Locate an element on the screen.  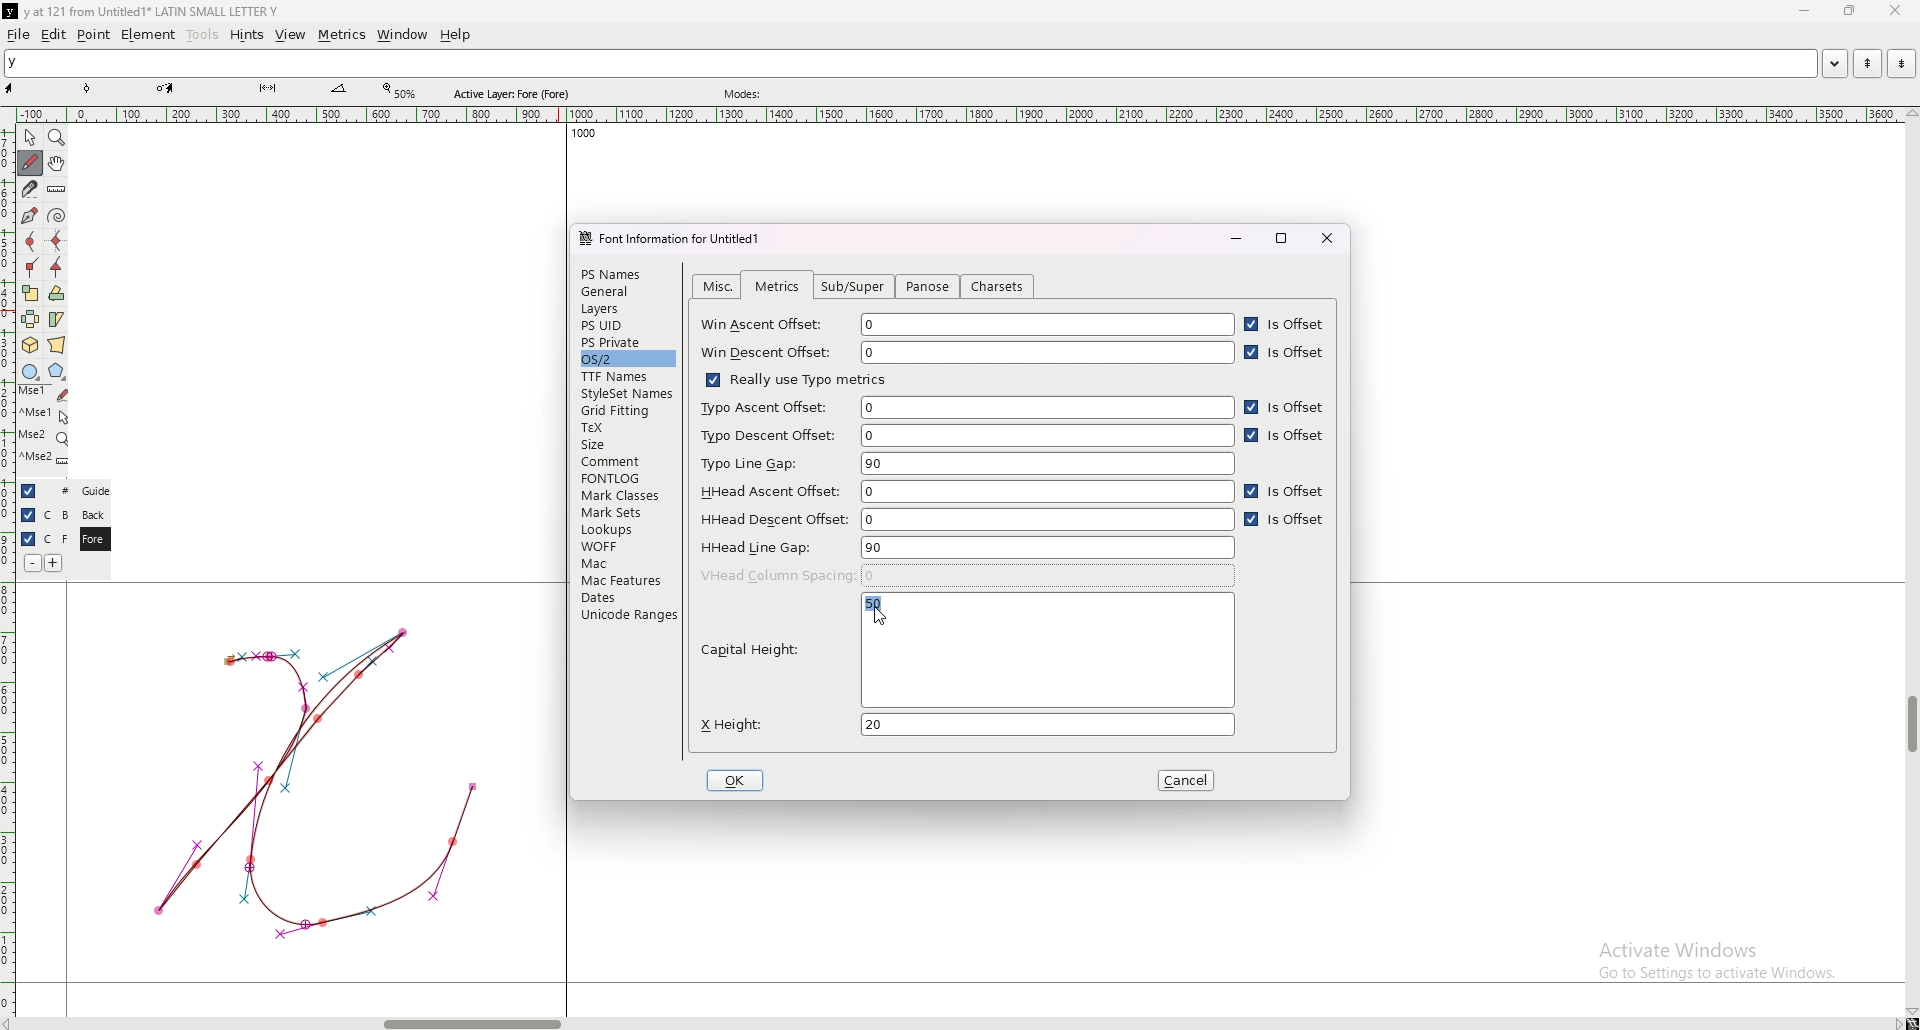
pen tool is located at coordinates (165, 88).